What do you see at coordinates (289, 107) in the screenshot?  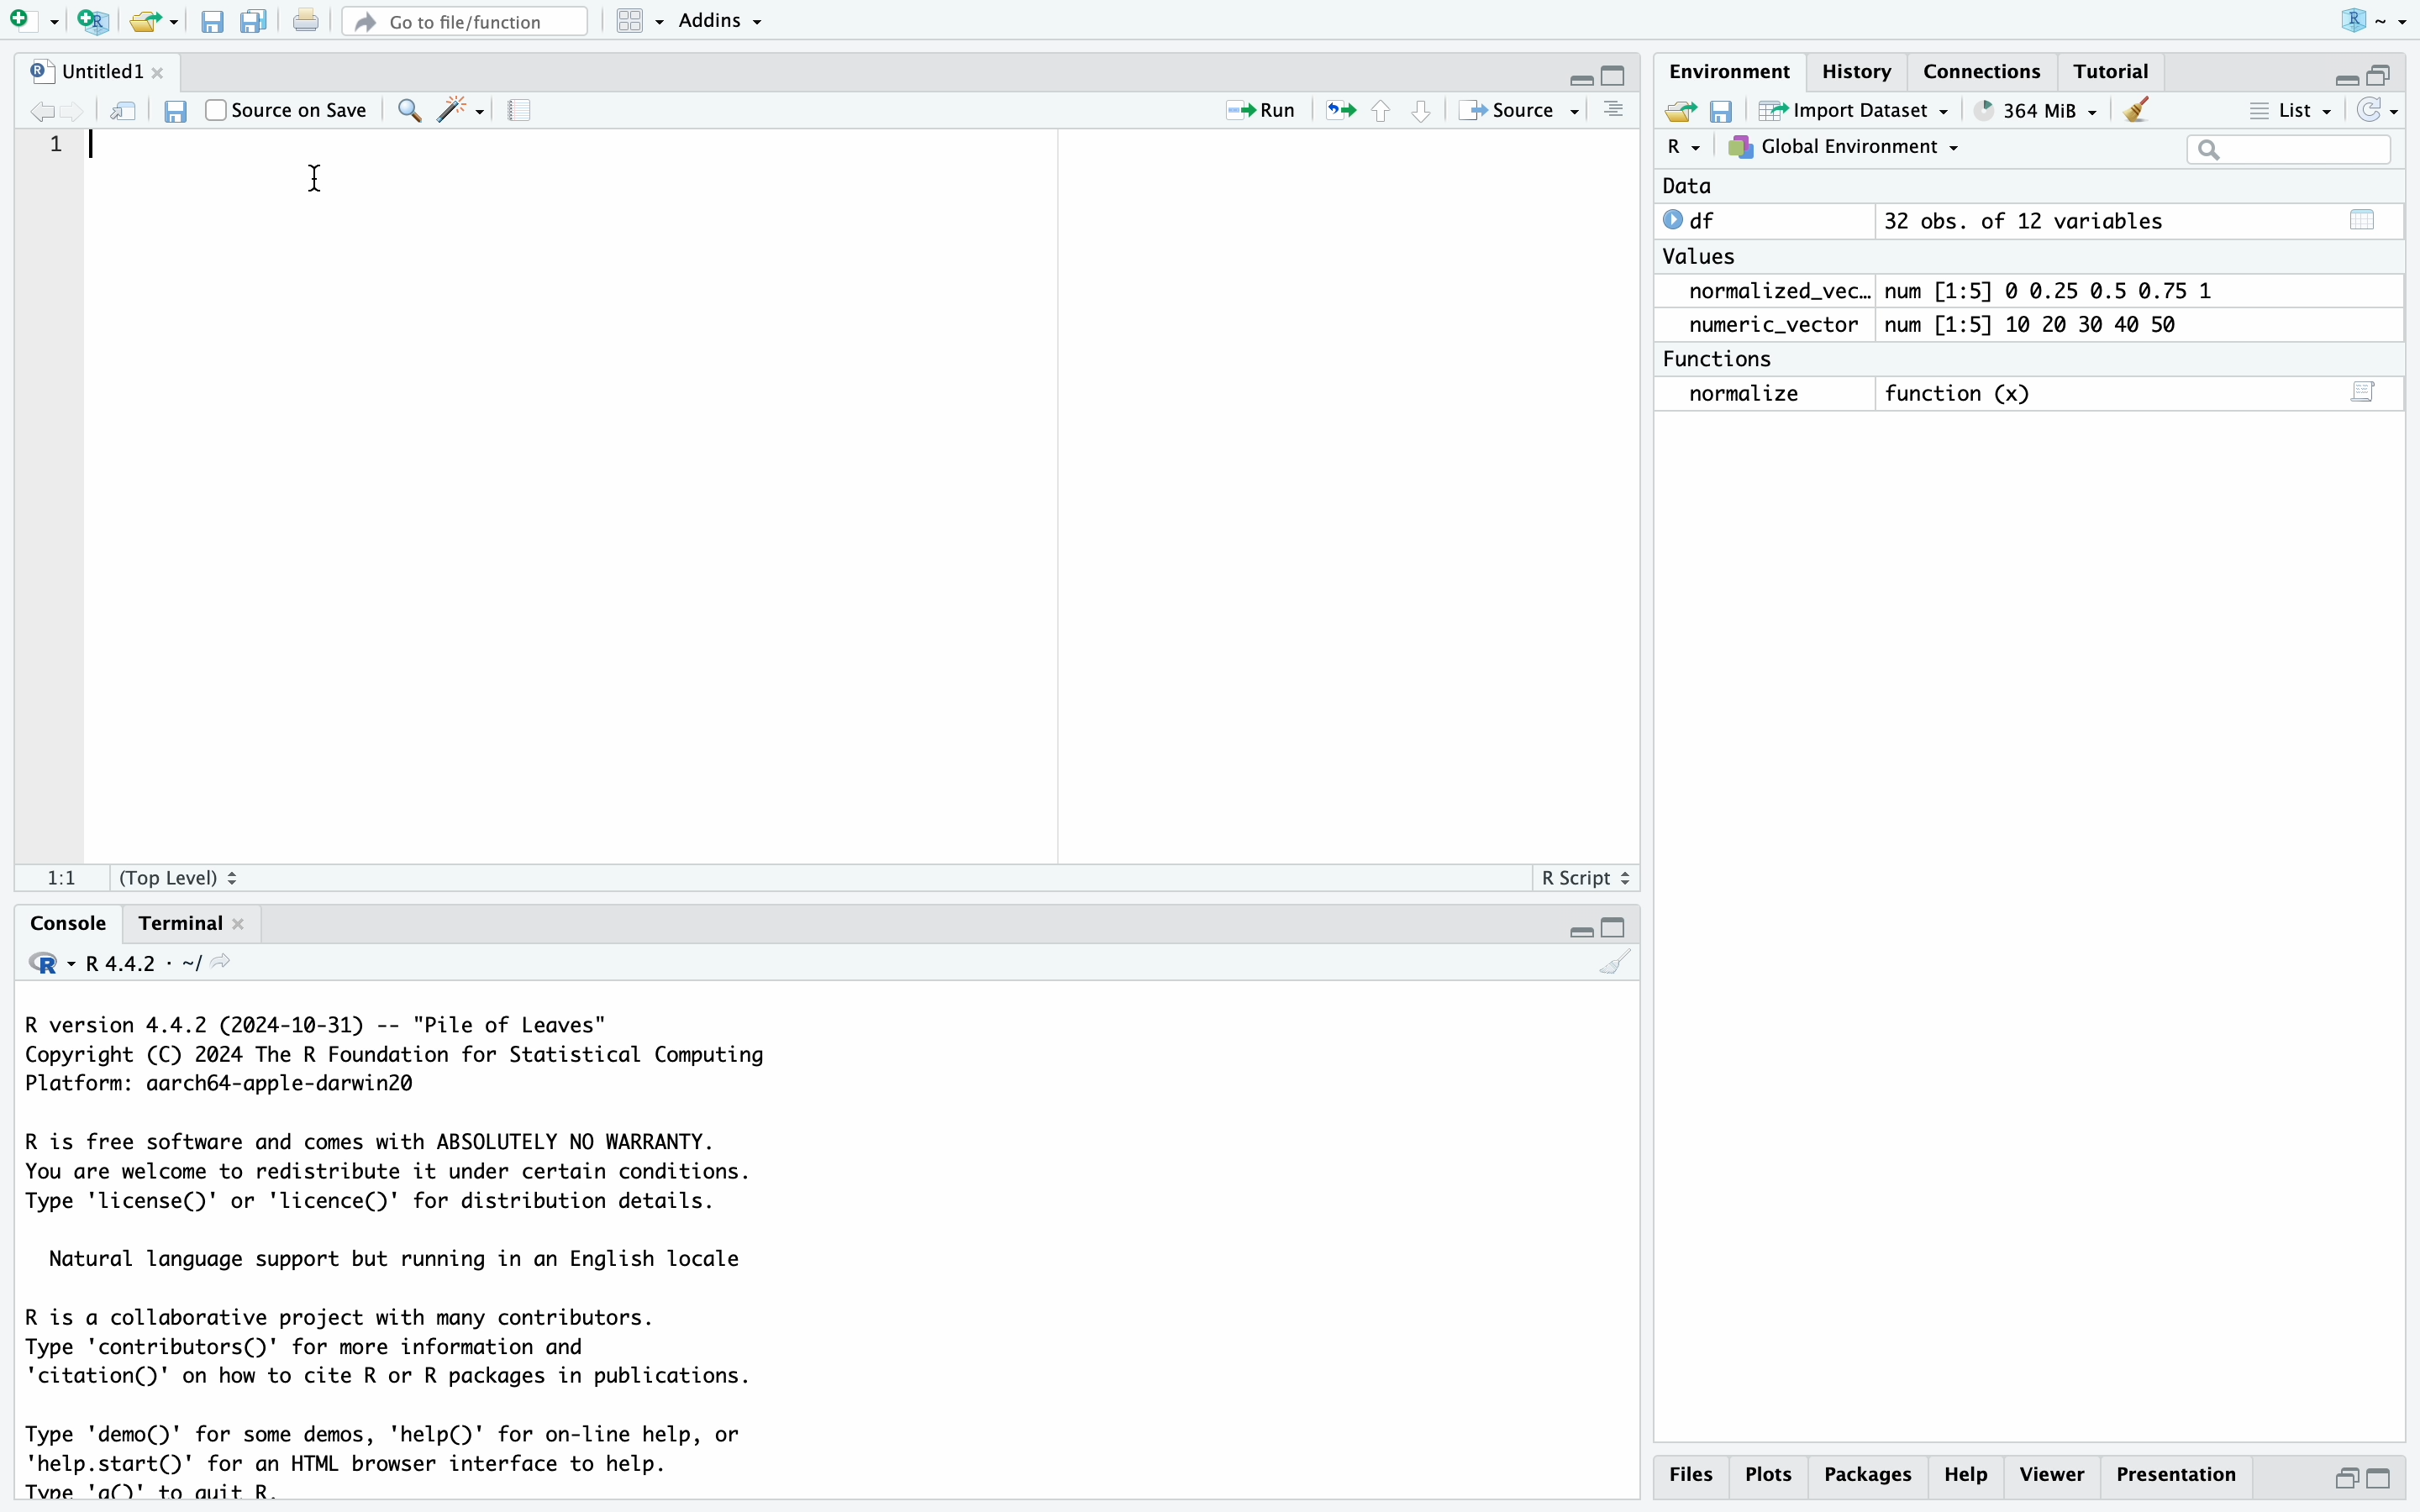 I see `Source on Save` at bounding box center [289, 107].